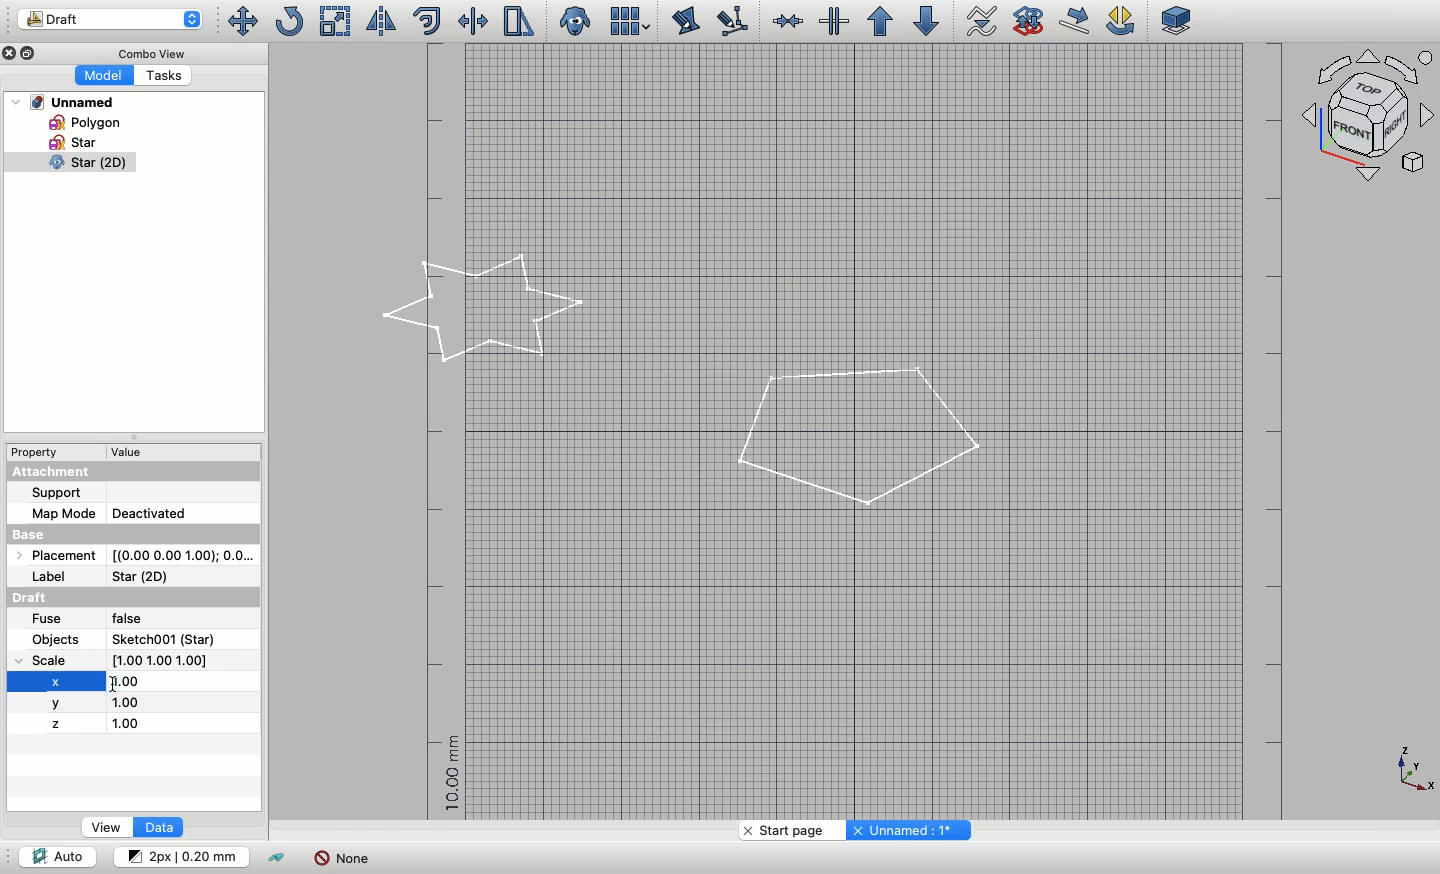 The image size is (1440, 874). Describe the element at coordinates (57, 855) in the screenshot. I see `Auto` at that location.